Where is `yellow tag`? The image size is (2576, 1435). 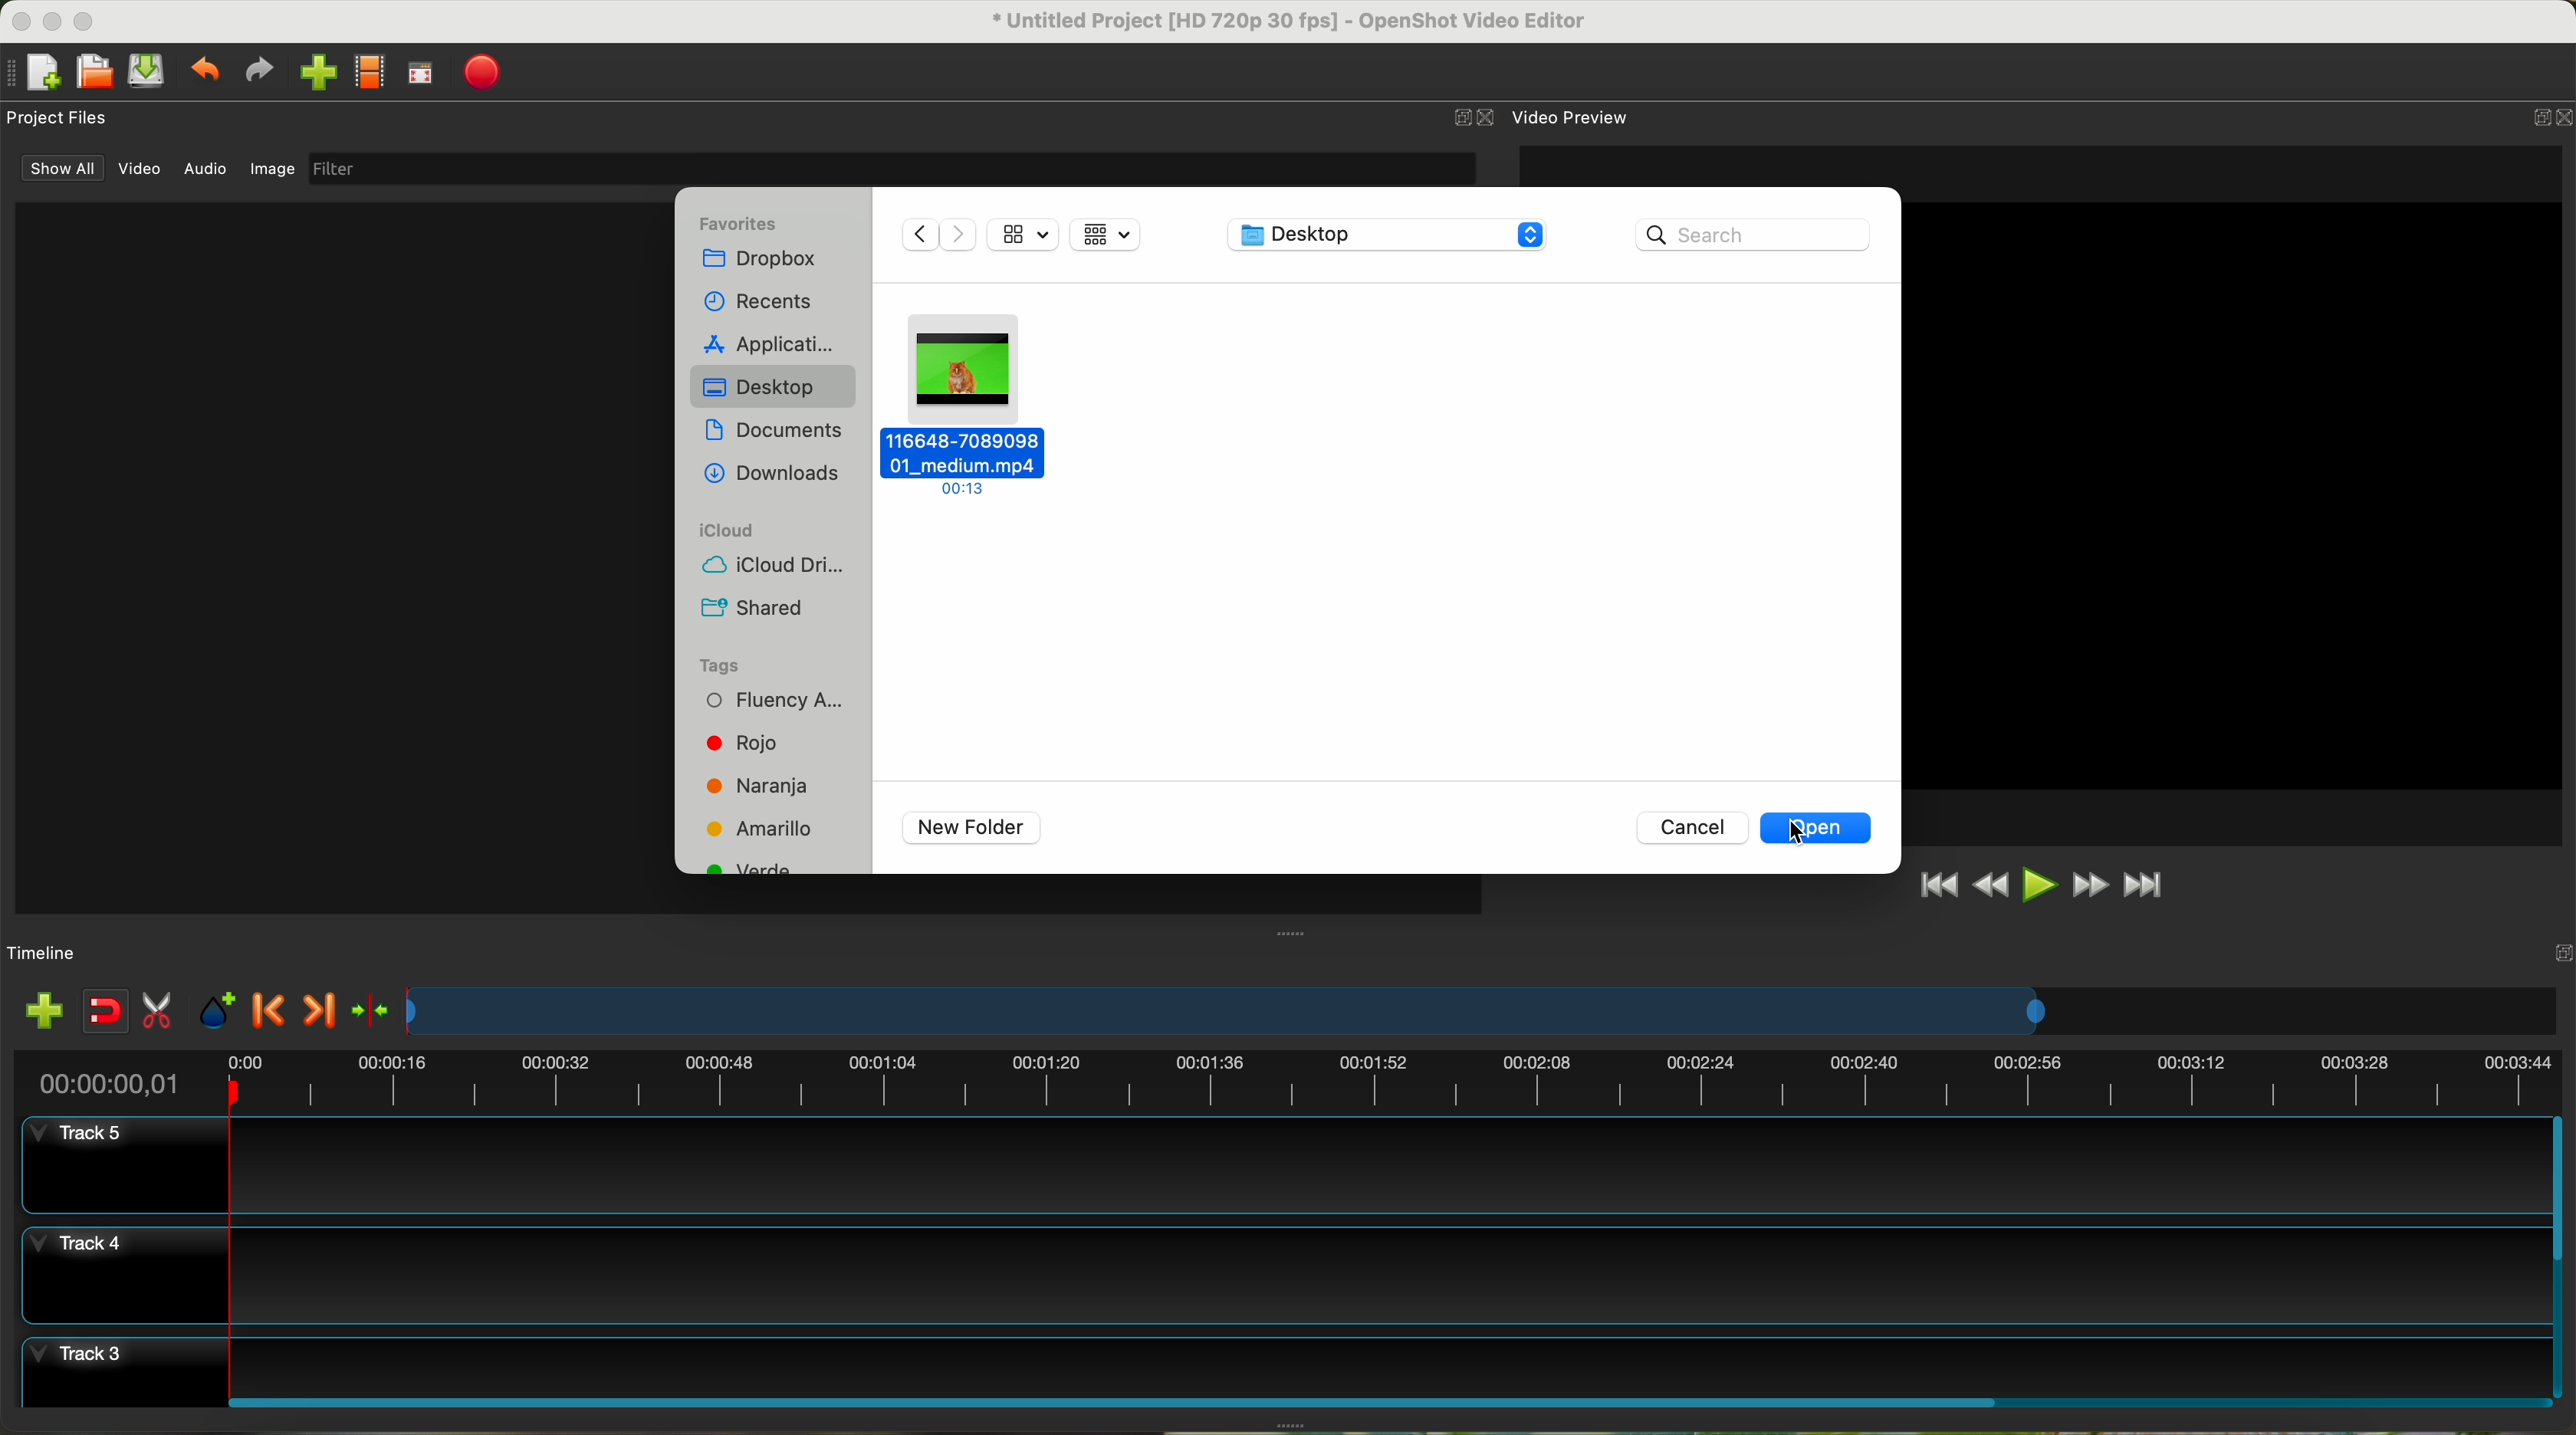 yellow tag is located at coordinates (761, 828).